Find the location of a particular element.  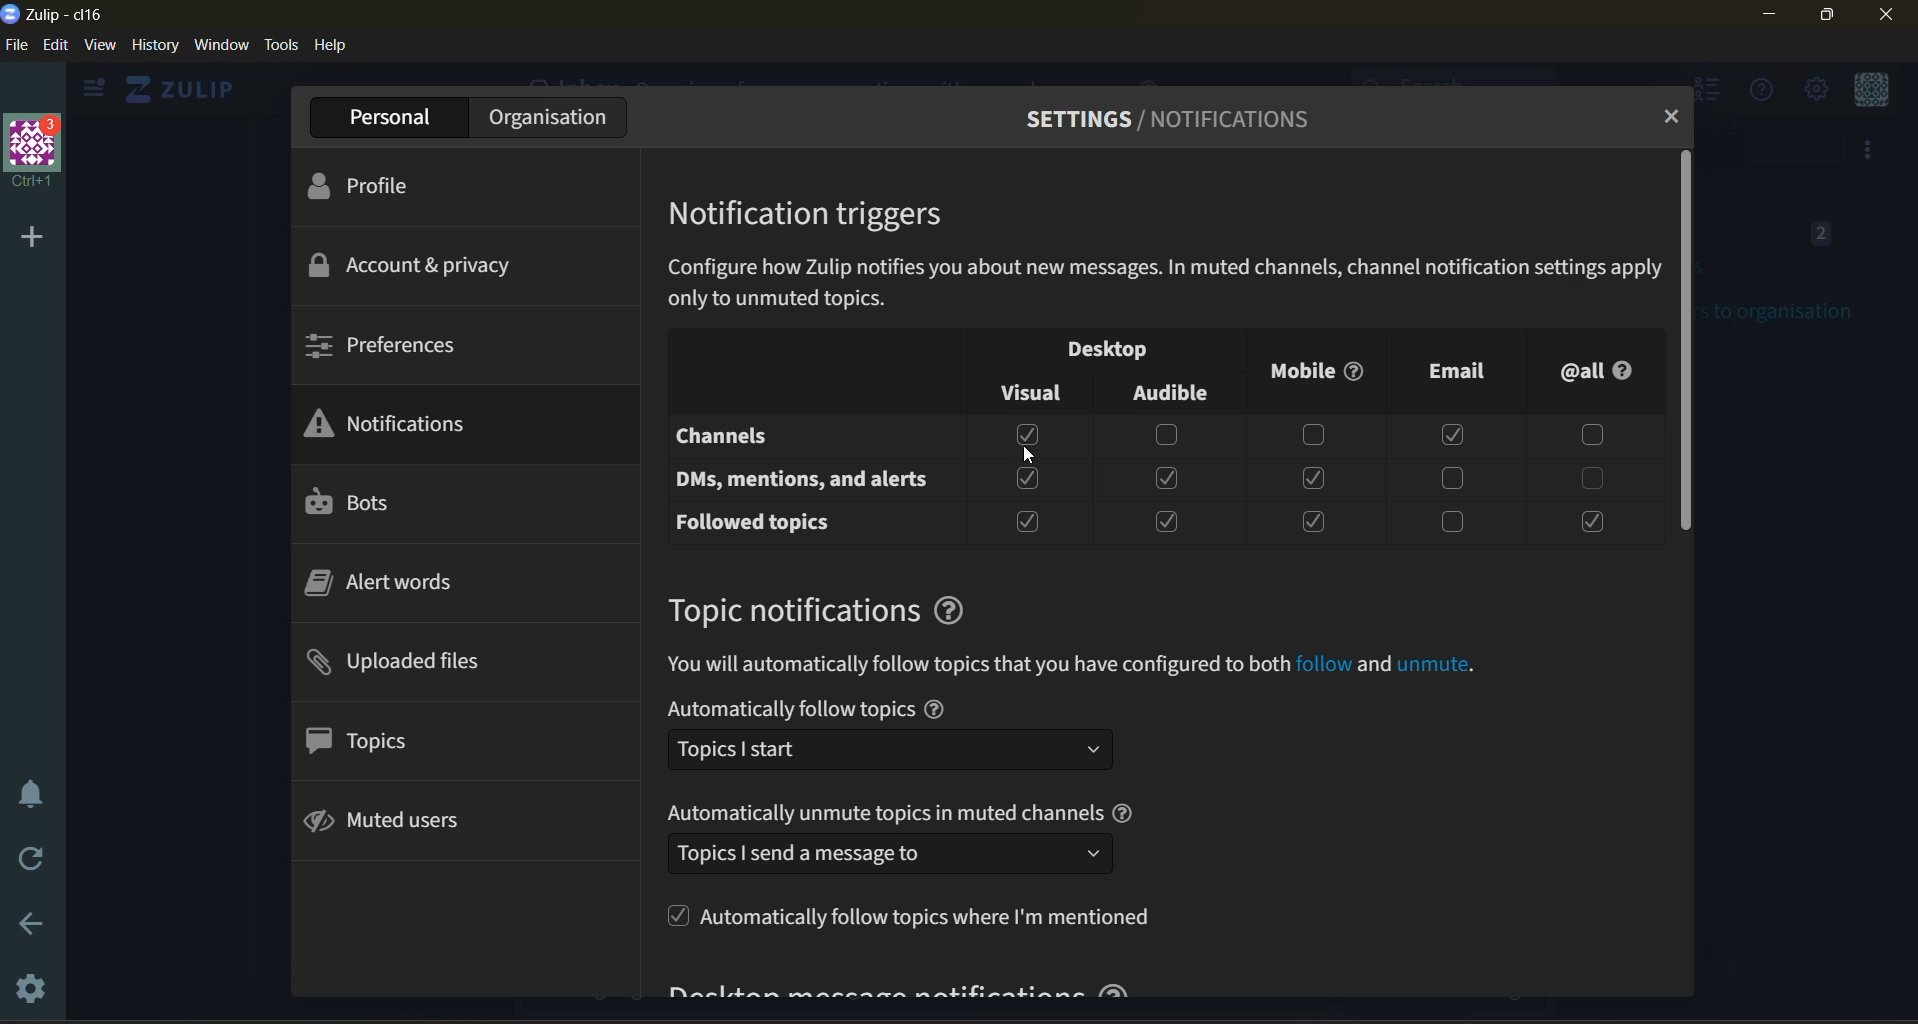

checkbox is located at coordinates (1169, 480).